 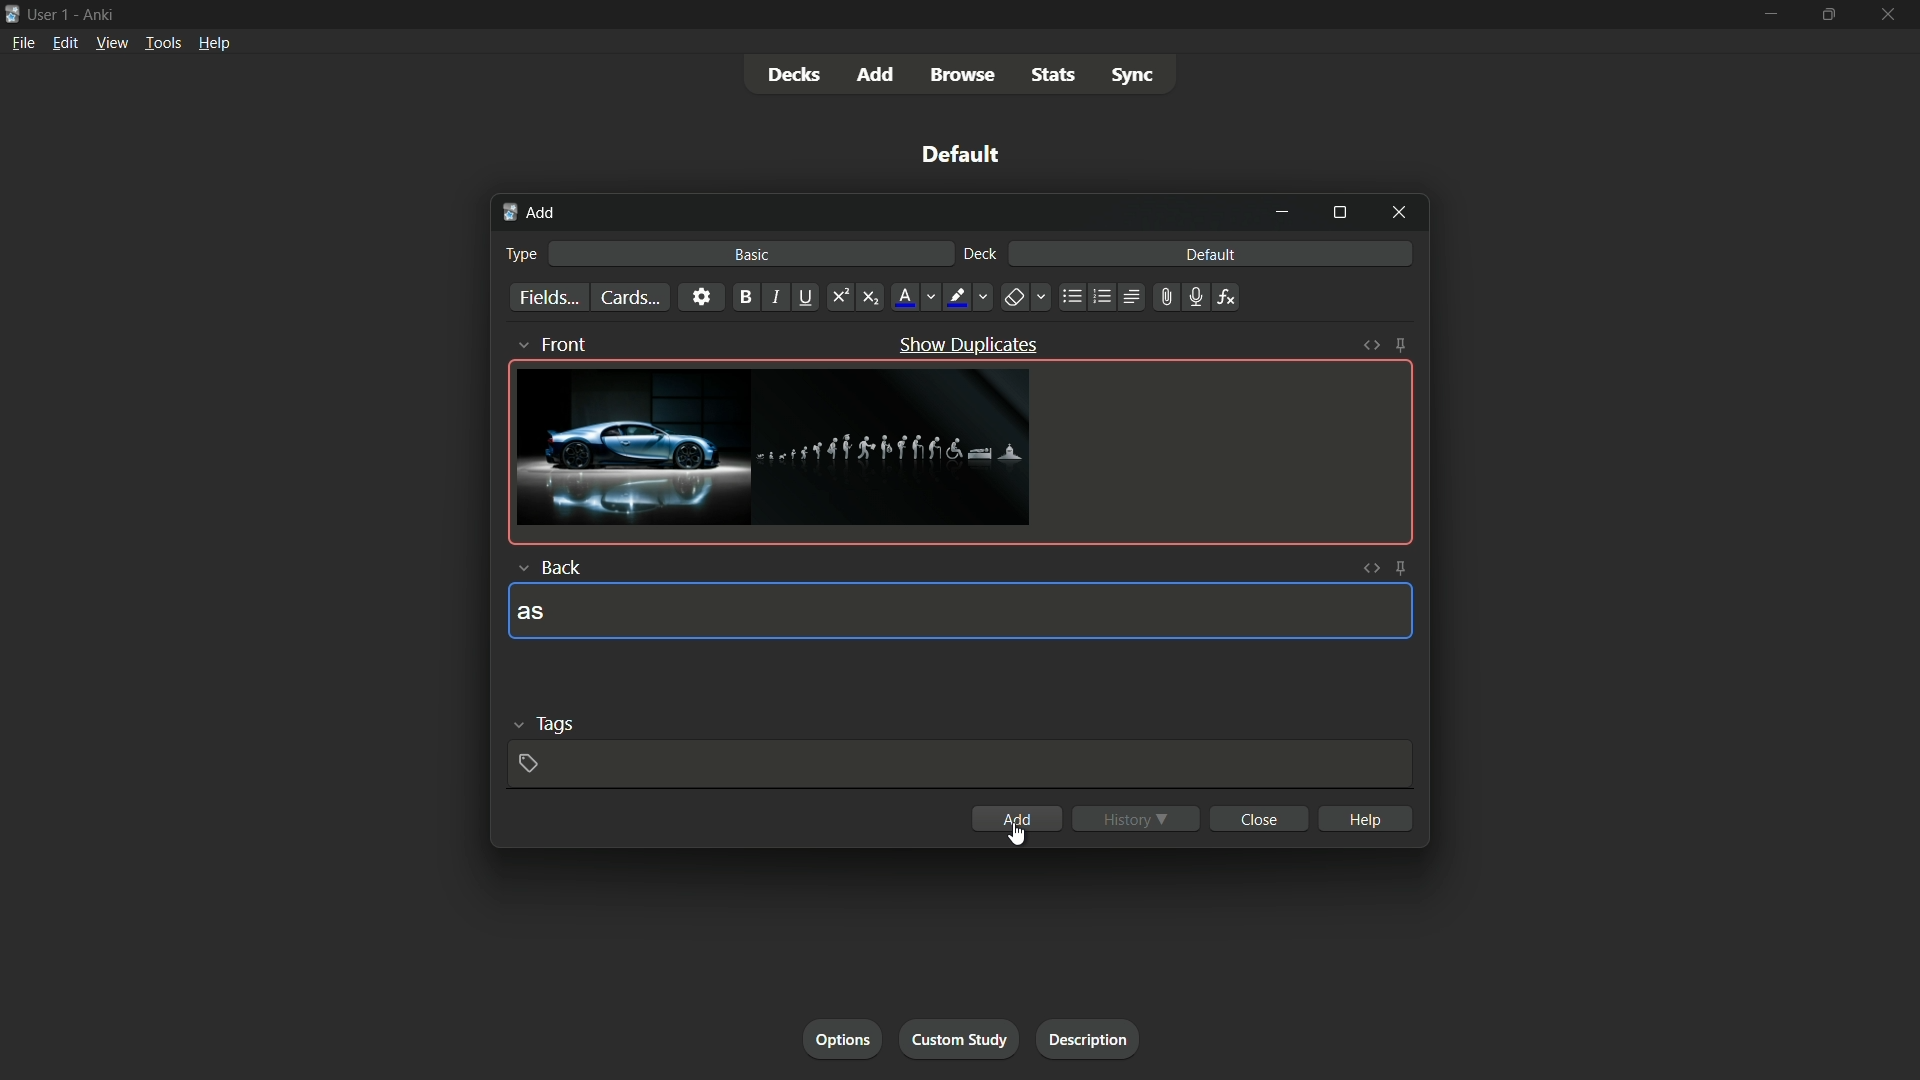 I want to click on one image added, so click(x=631, y=447).